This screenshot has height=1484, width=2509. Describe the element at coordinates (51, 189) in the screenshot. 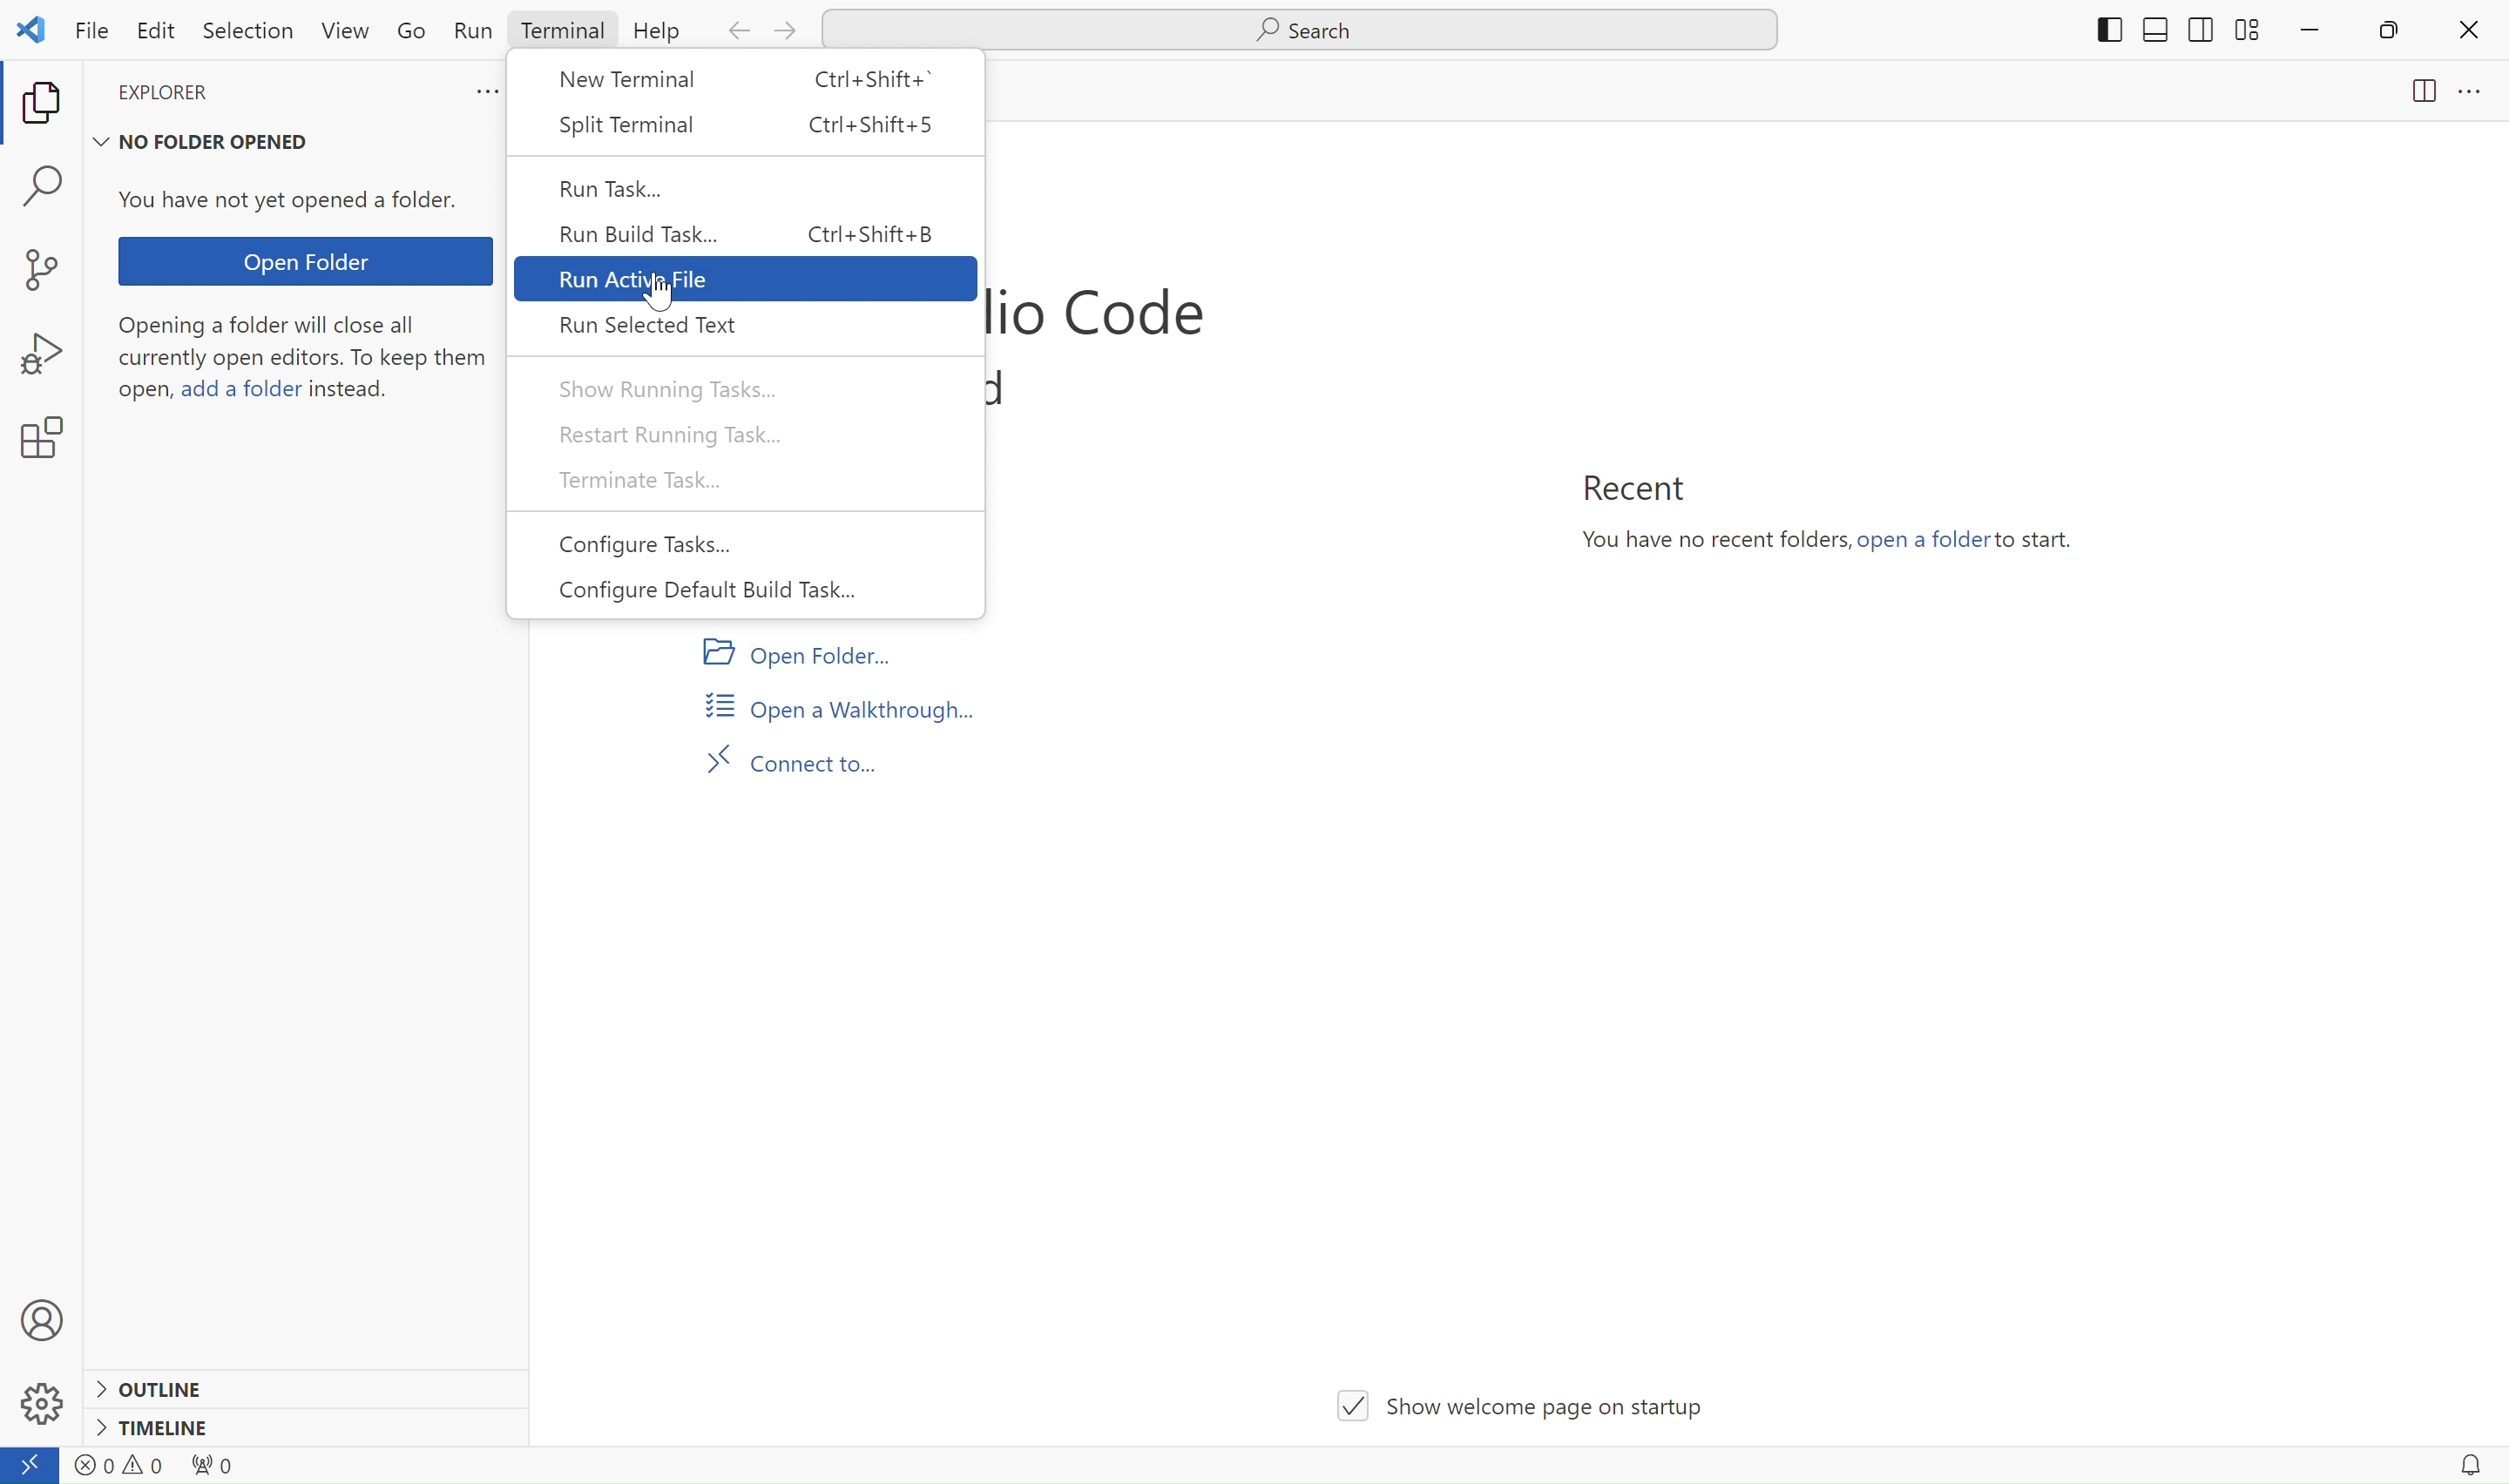

I see `find` at that location.